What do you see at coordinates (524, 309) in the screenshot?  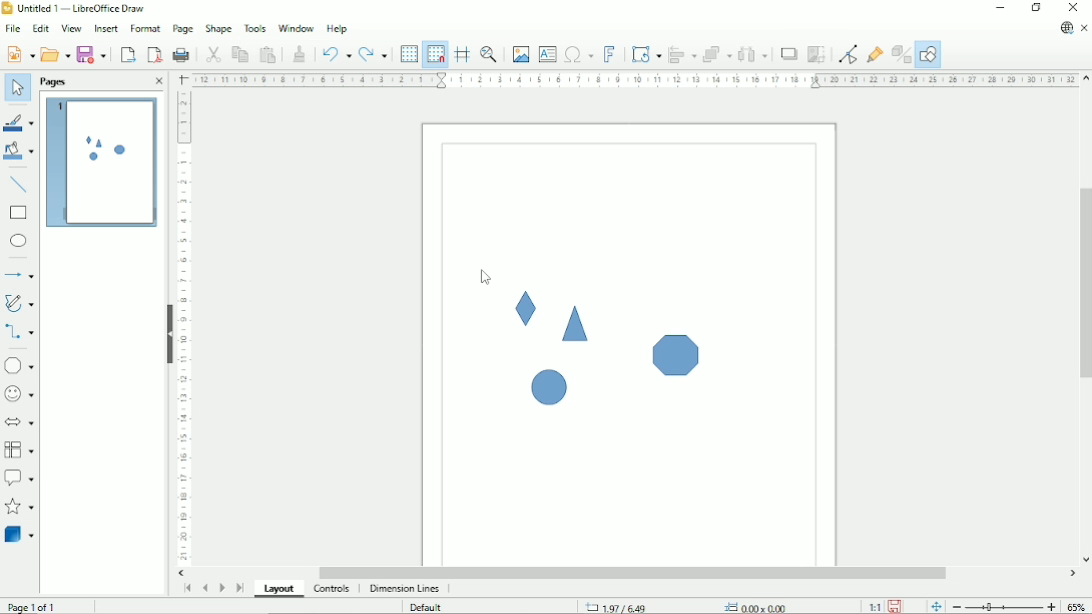 I see `Shape` at bounding box center [524, 309].